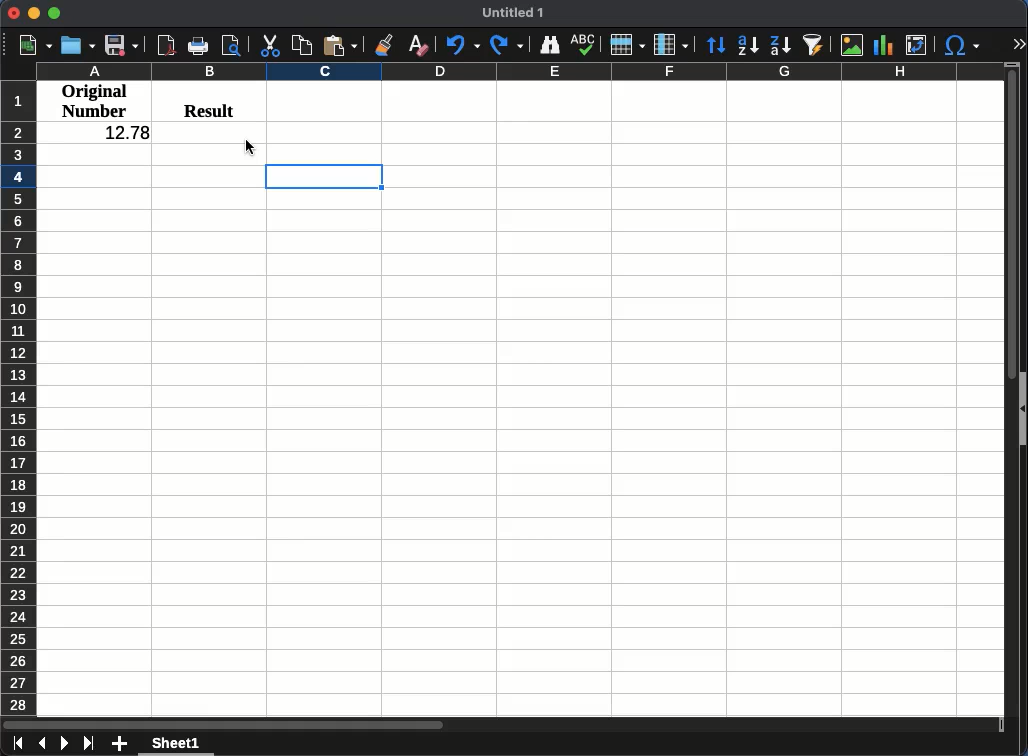  Describe the element at coordinates (43, 743) in the screenshot. I see `previous sheet` at that location.